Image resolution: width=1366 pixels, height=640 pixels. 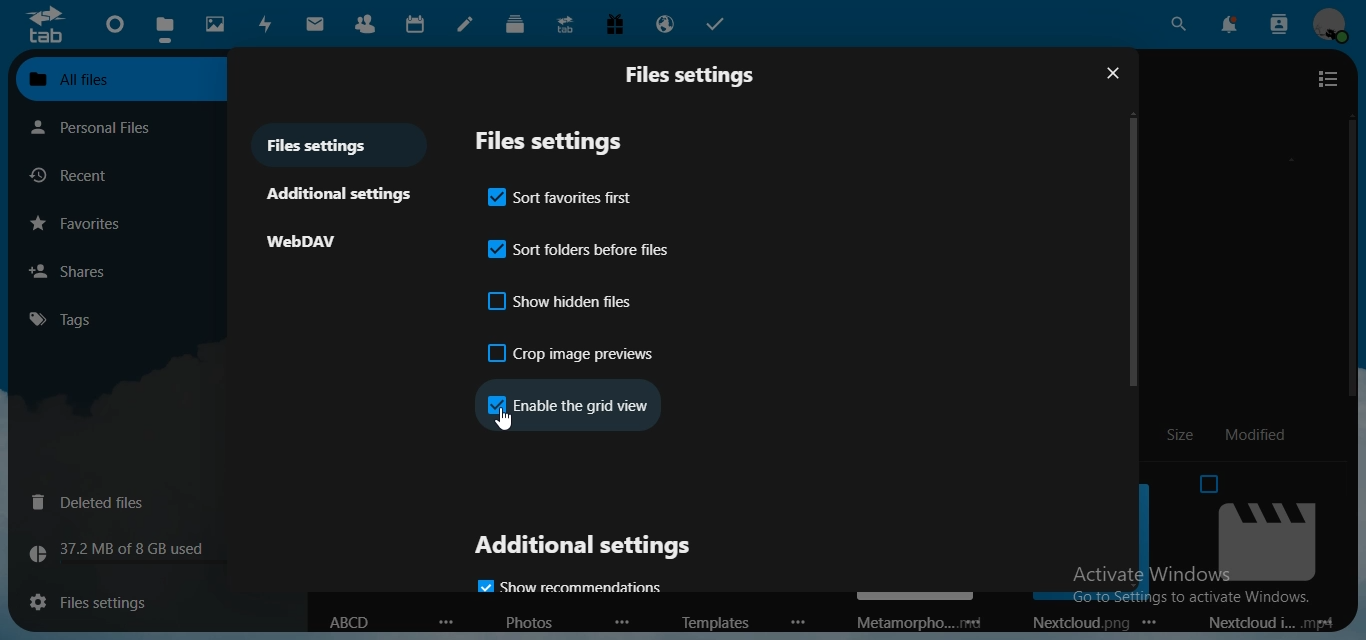 What do you see at coordinates (103, 128) in the screenshot?
I see `personal files` at bounding box center [103, 128].